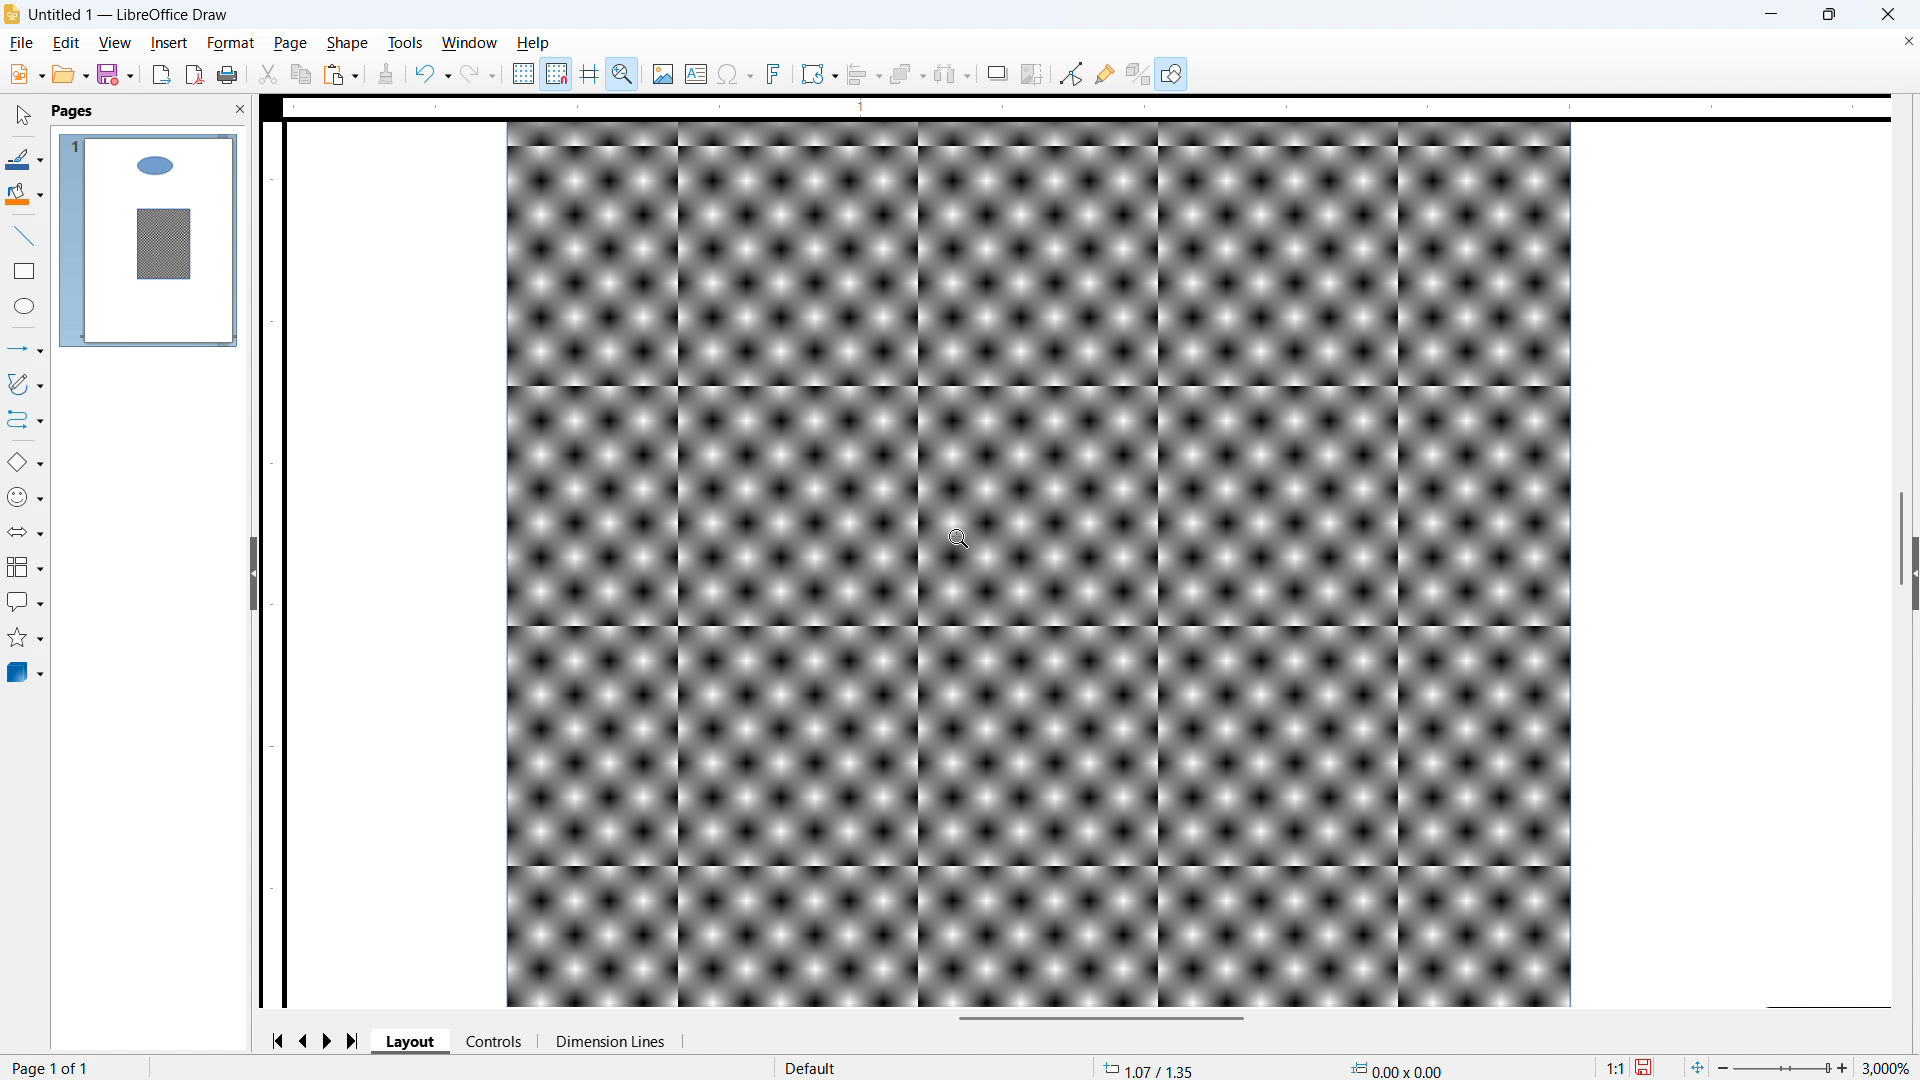 The height and width of the screenshot is (1080, 1920). Describe the element at coordinates (1785, 1069) in the screenshot. I see `Zoom slider ` at that location.